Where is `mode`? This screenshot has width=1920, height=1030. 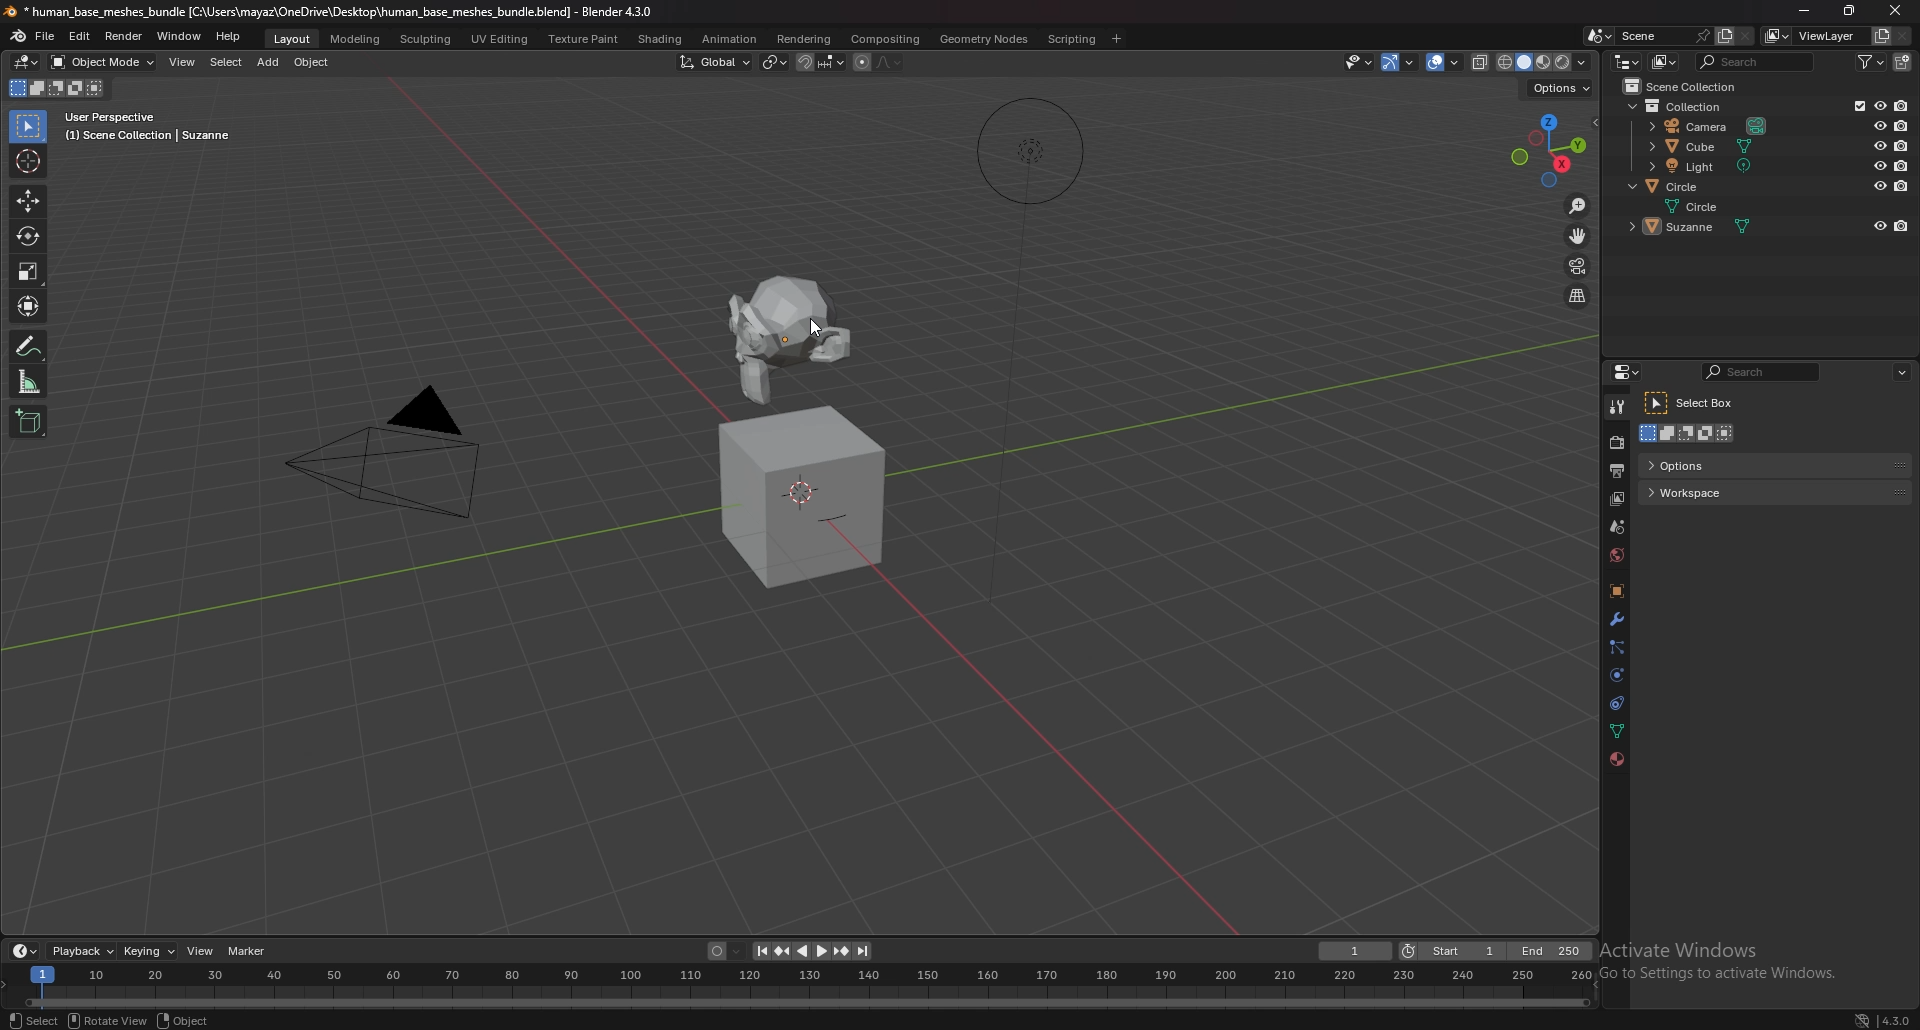 mode is located at coordinates (1690, 435).